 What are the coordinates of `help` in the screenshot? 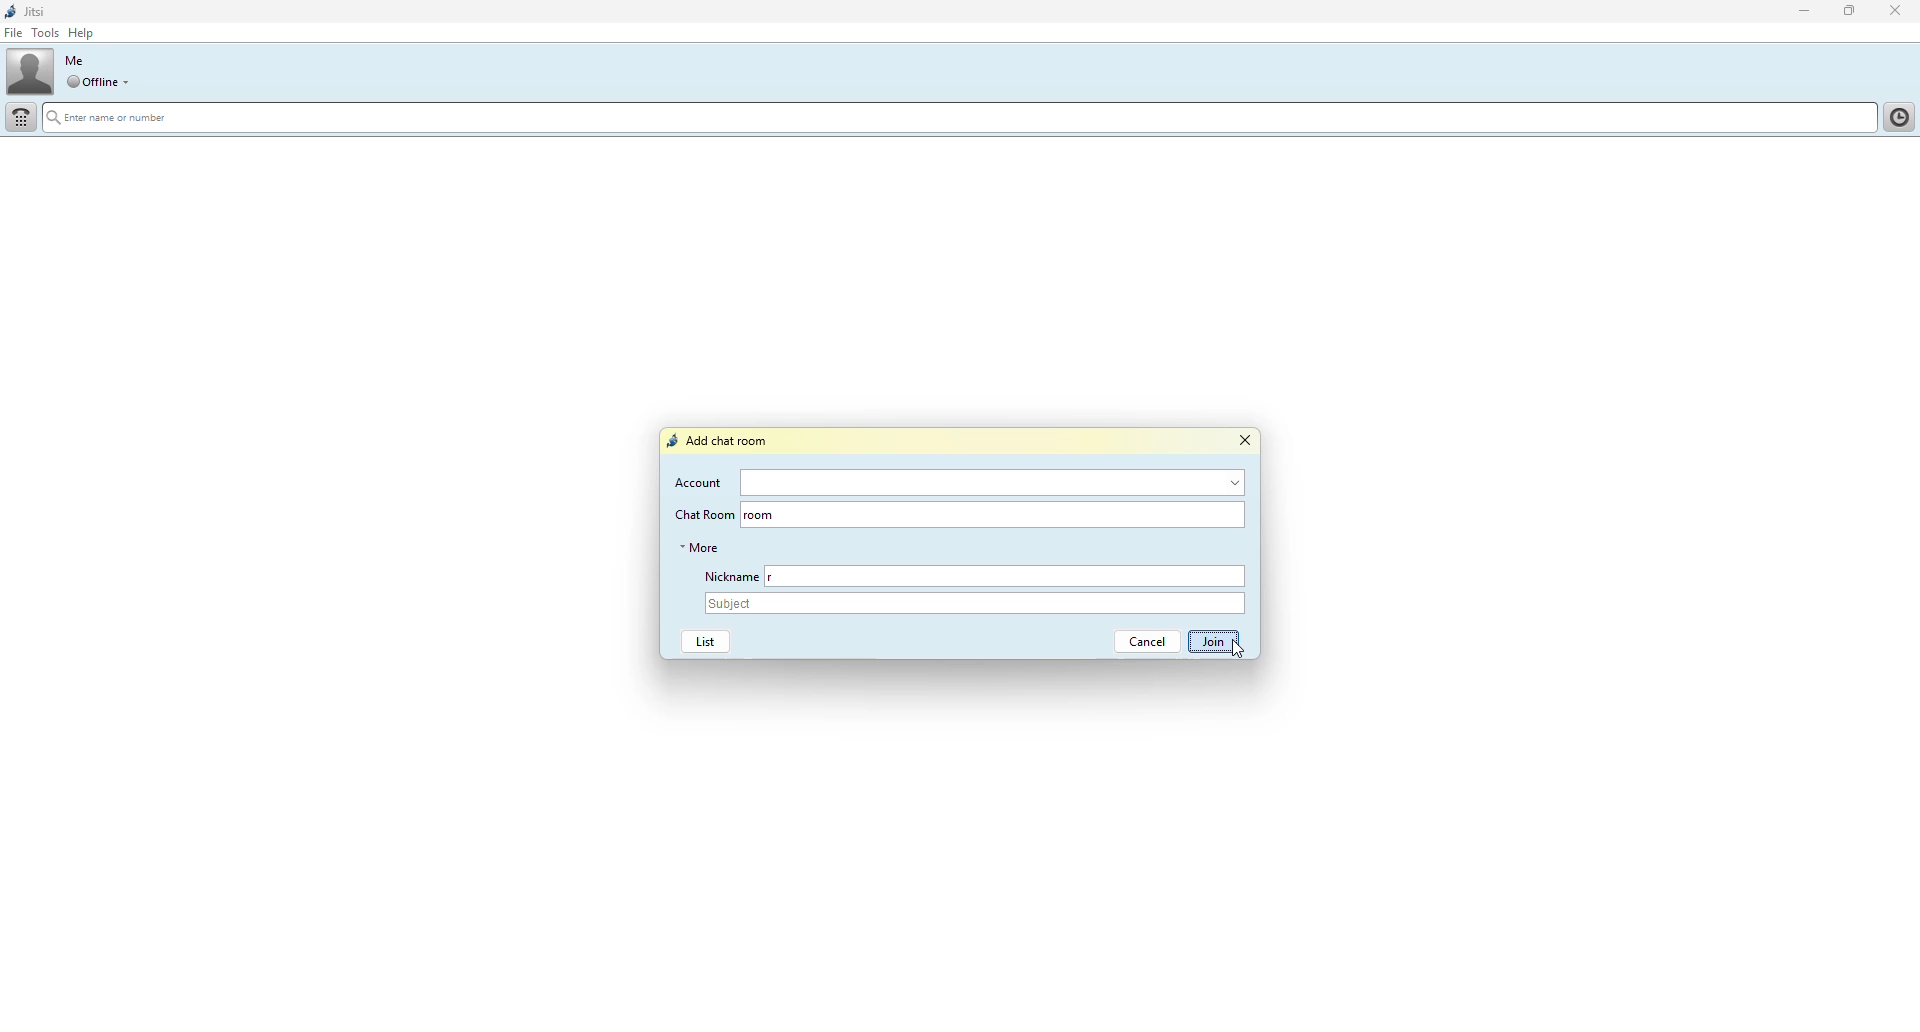 It's located at (85, 33).